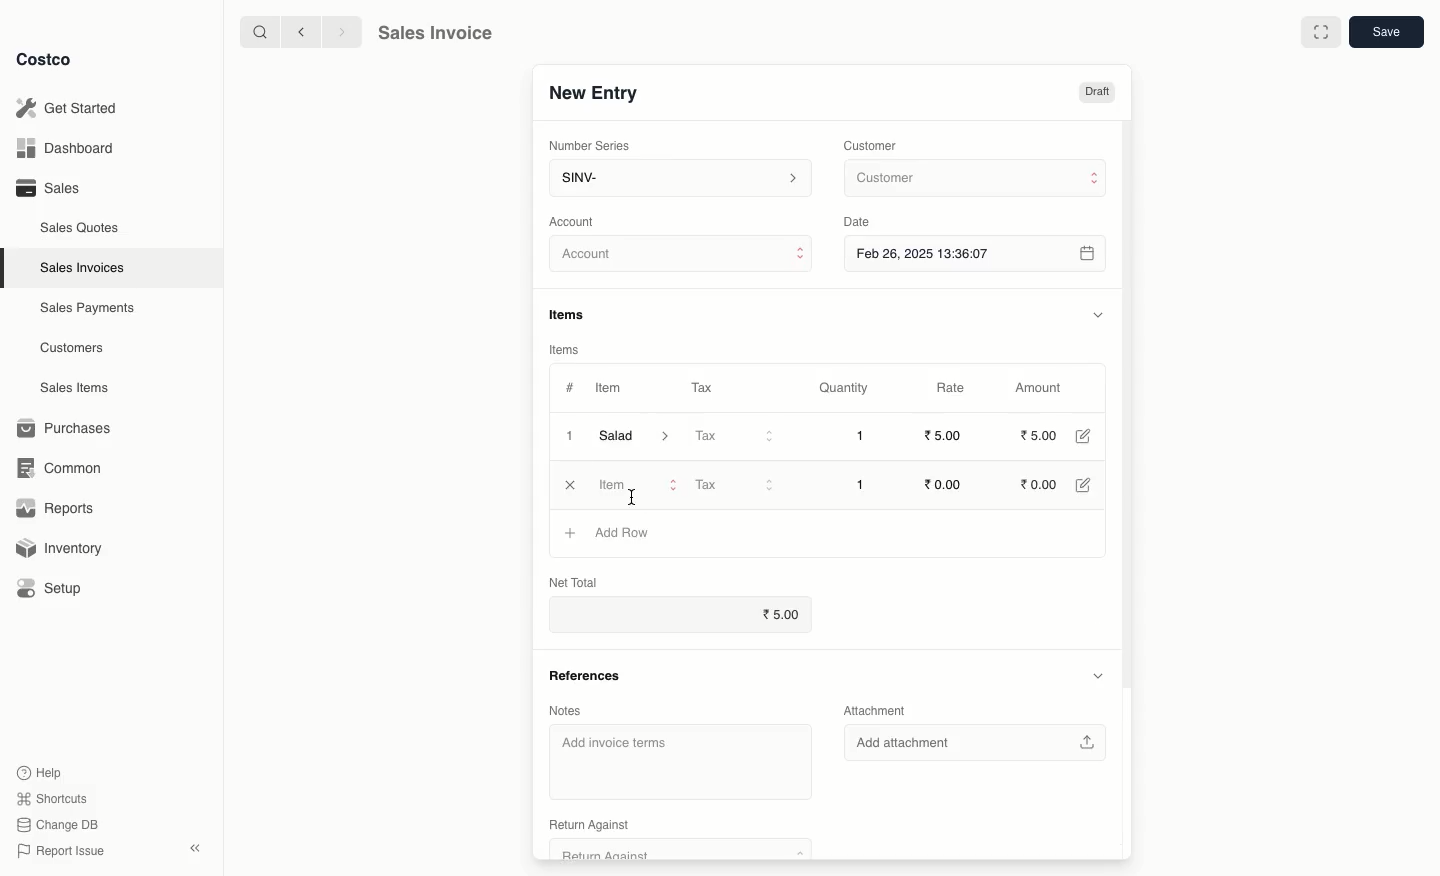 The image size is (1440, 876). Describe the element at coordinates (586, 146) in the screenshot. I see `‘Number Series` at that location.